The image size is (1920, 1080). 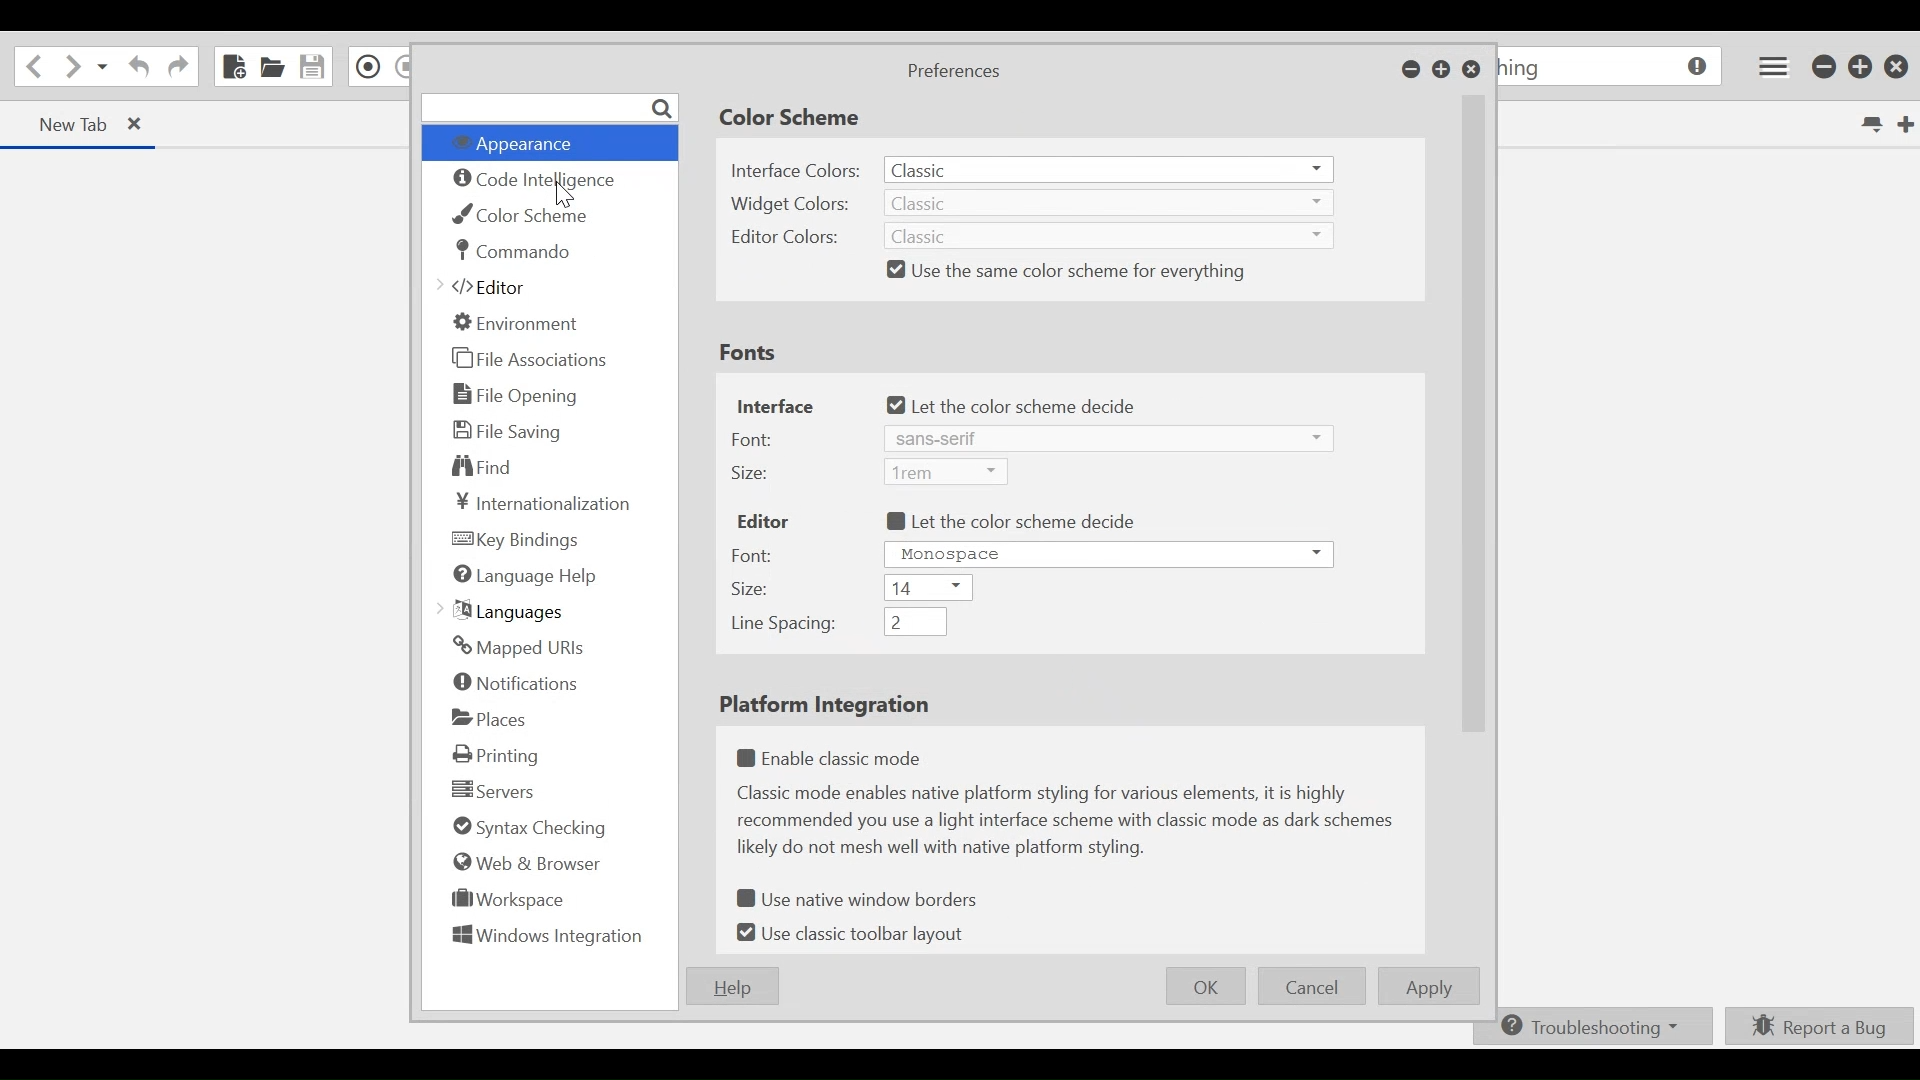 I want to click on Classic mode enables native platform styling for various elements, it is highly
recommended you use a light interface scheme with classic mode as dark schemes
ikely do not mesh well with native platform styling., so click(x=1070, y=824).